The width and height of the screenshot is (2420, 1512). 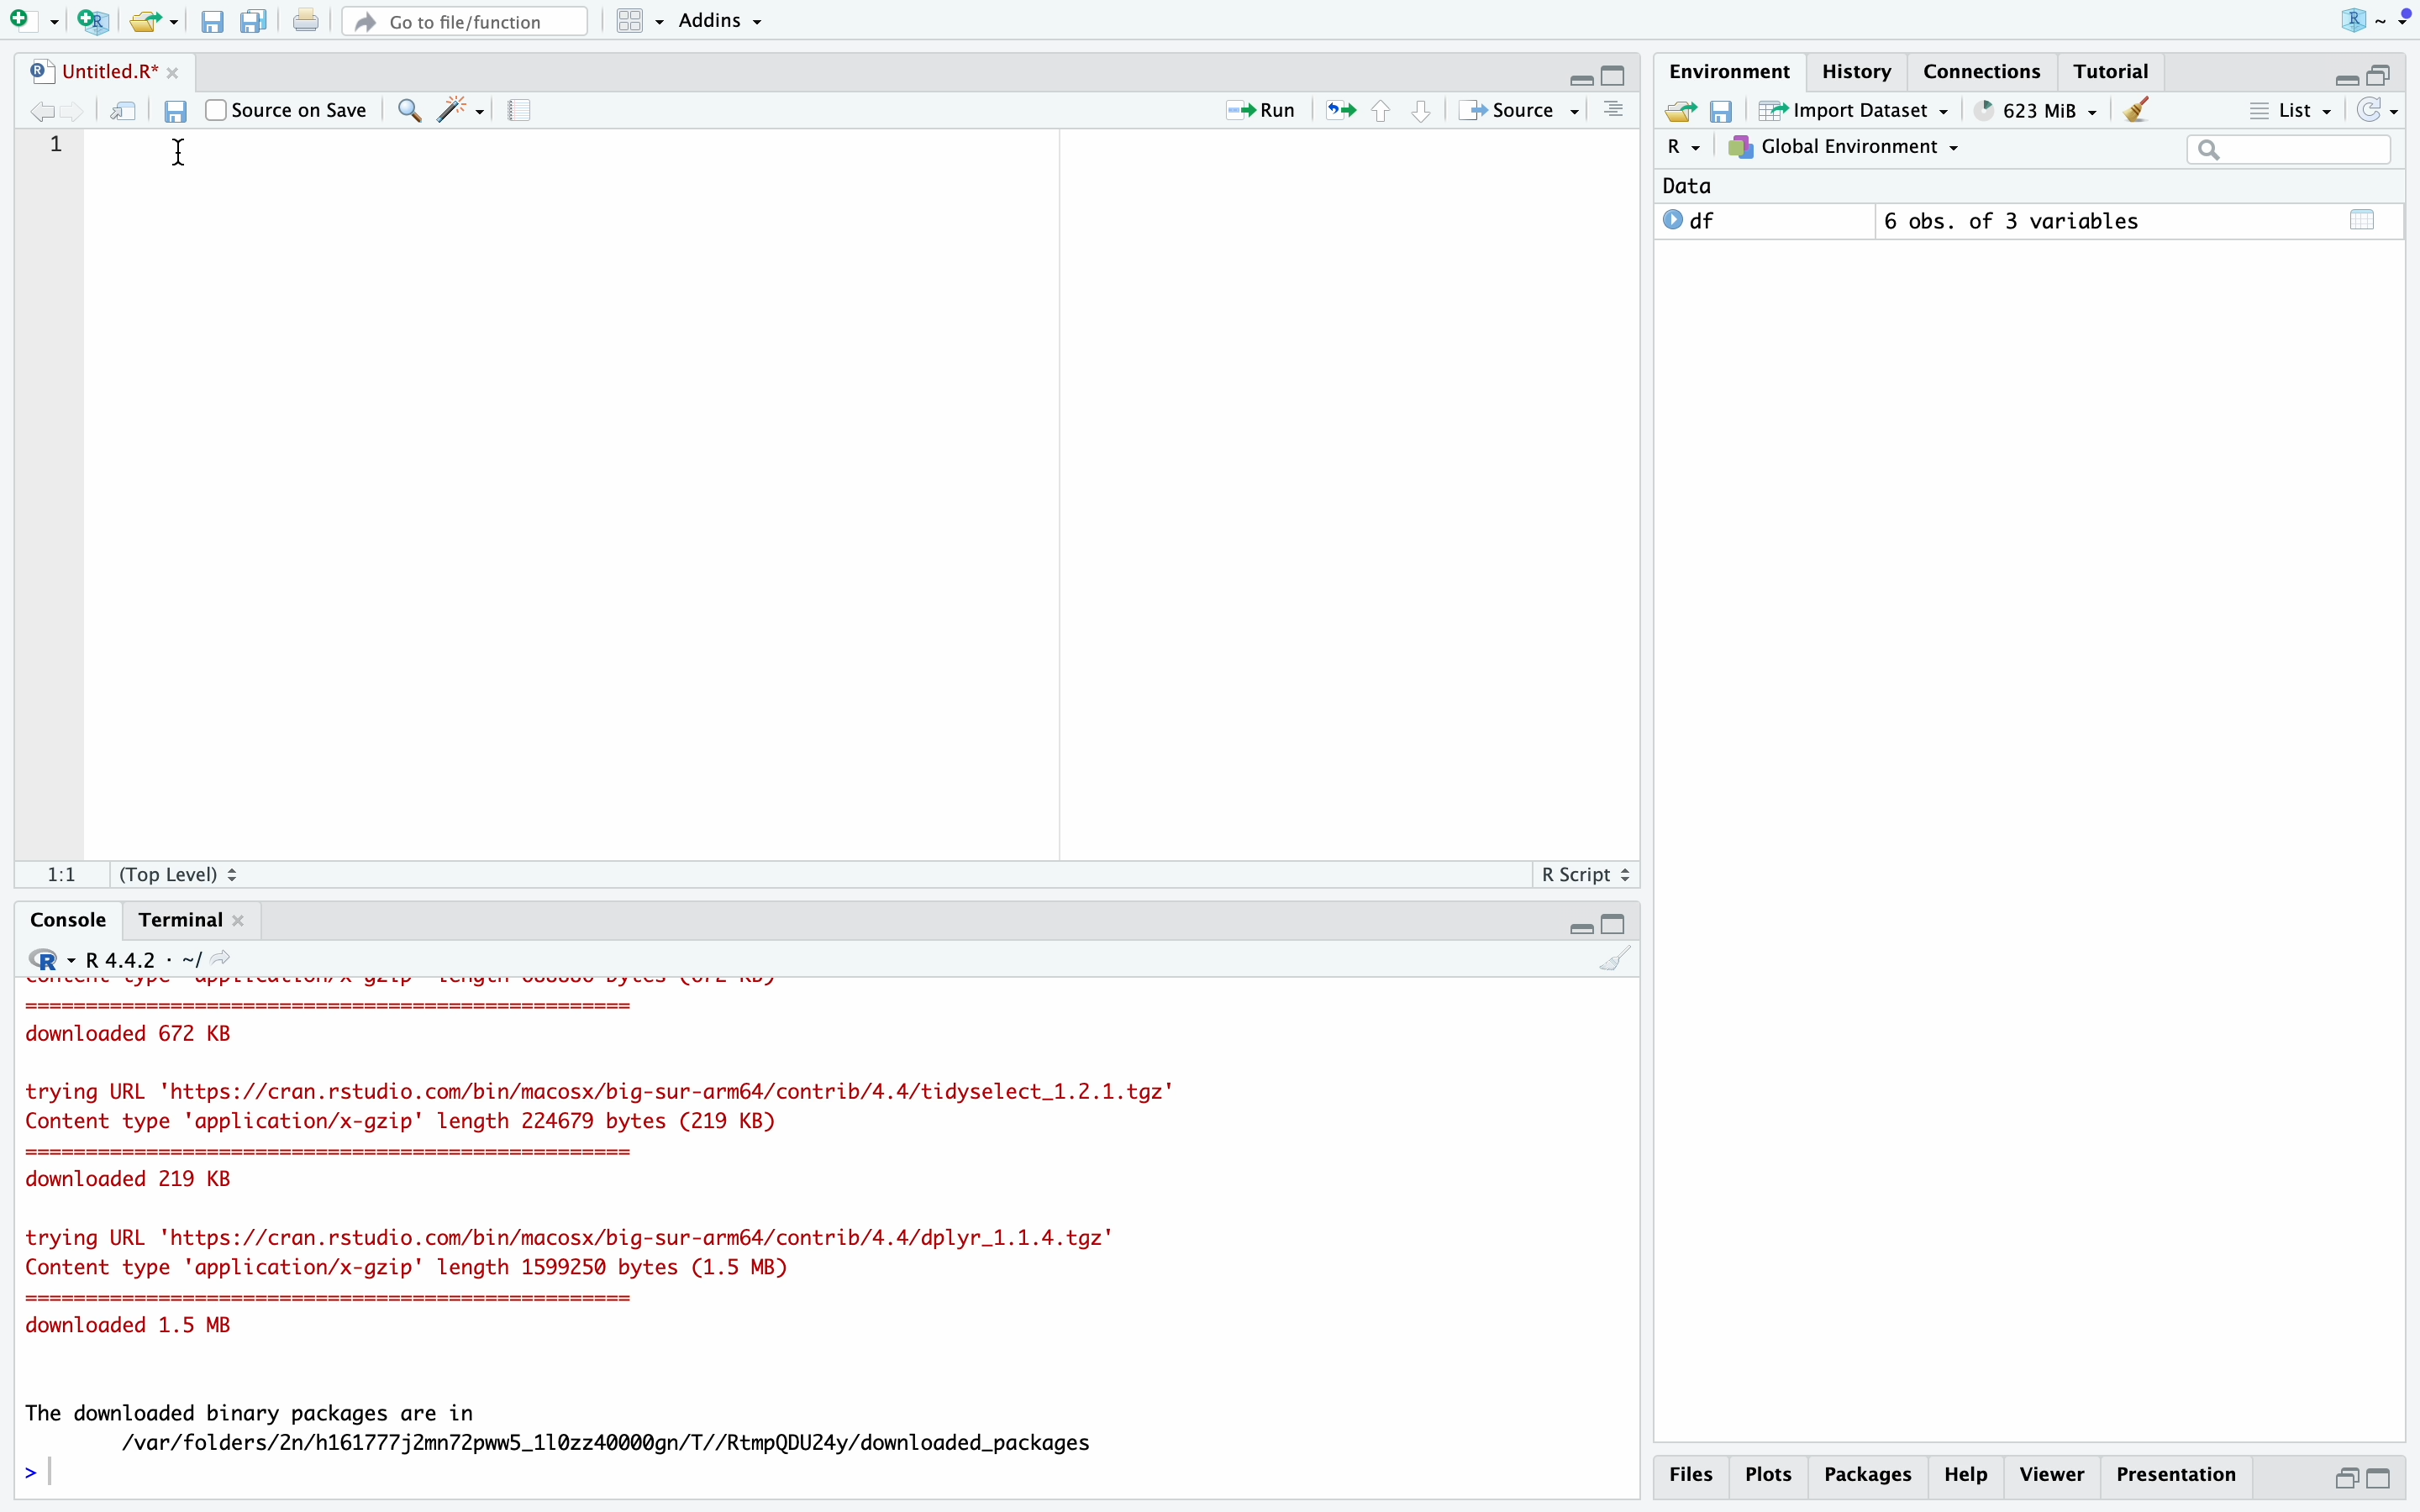 I want to click on Full Height, so click(x=1617, y=72).